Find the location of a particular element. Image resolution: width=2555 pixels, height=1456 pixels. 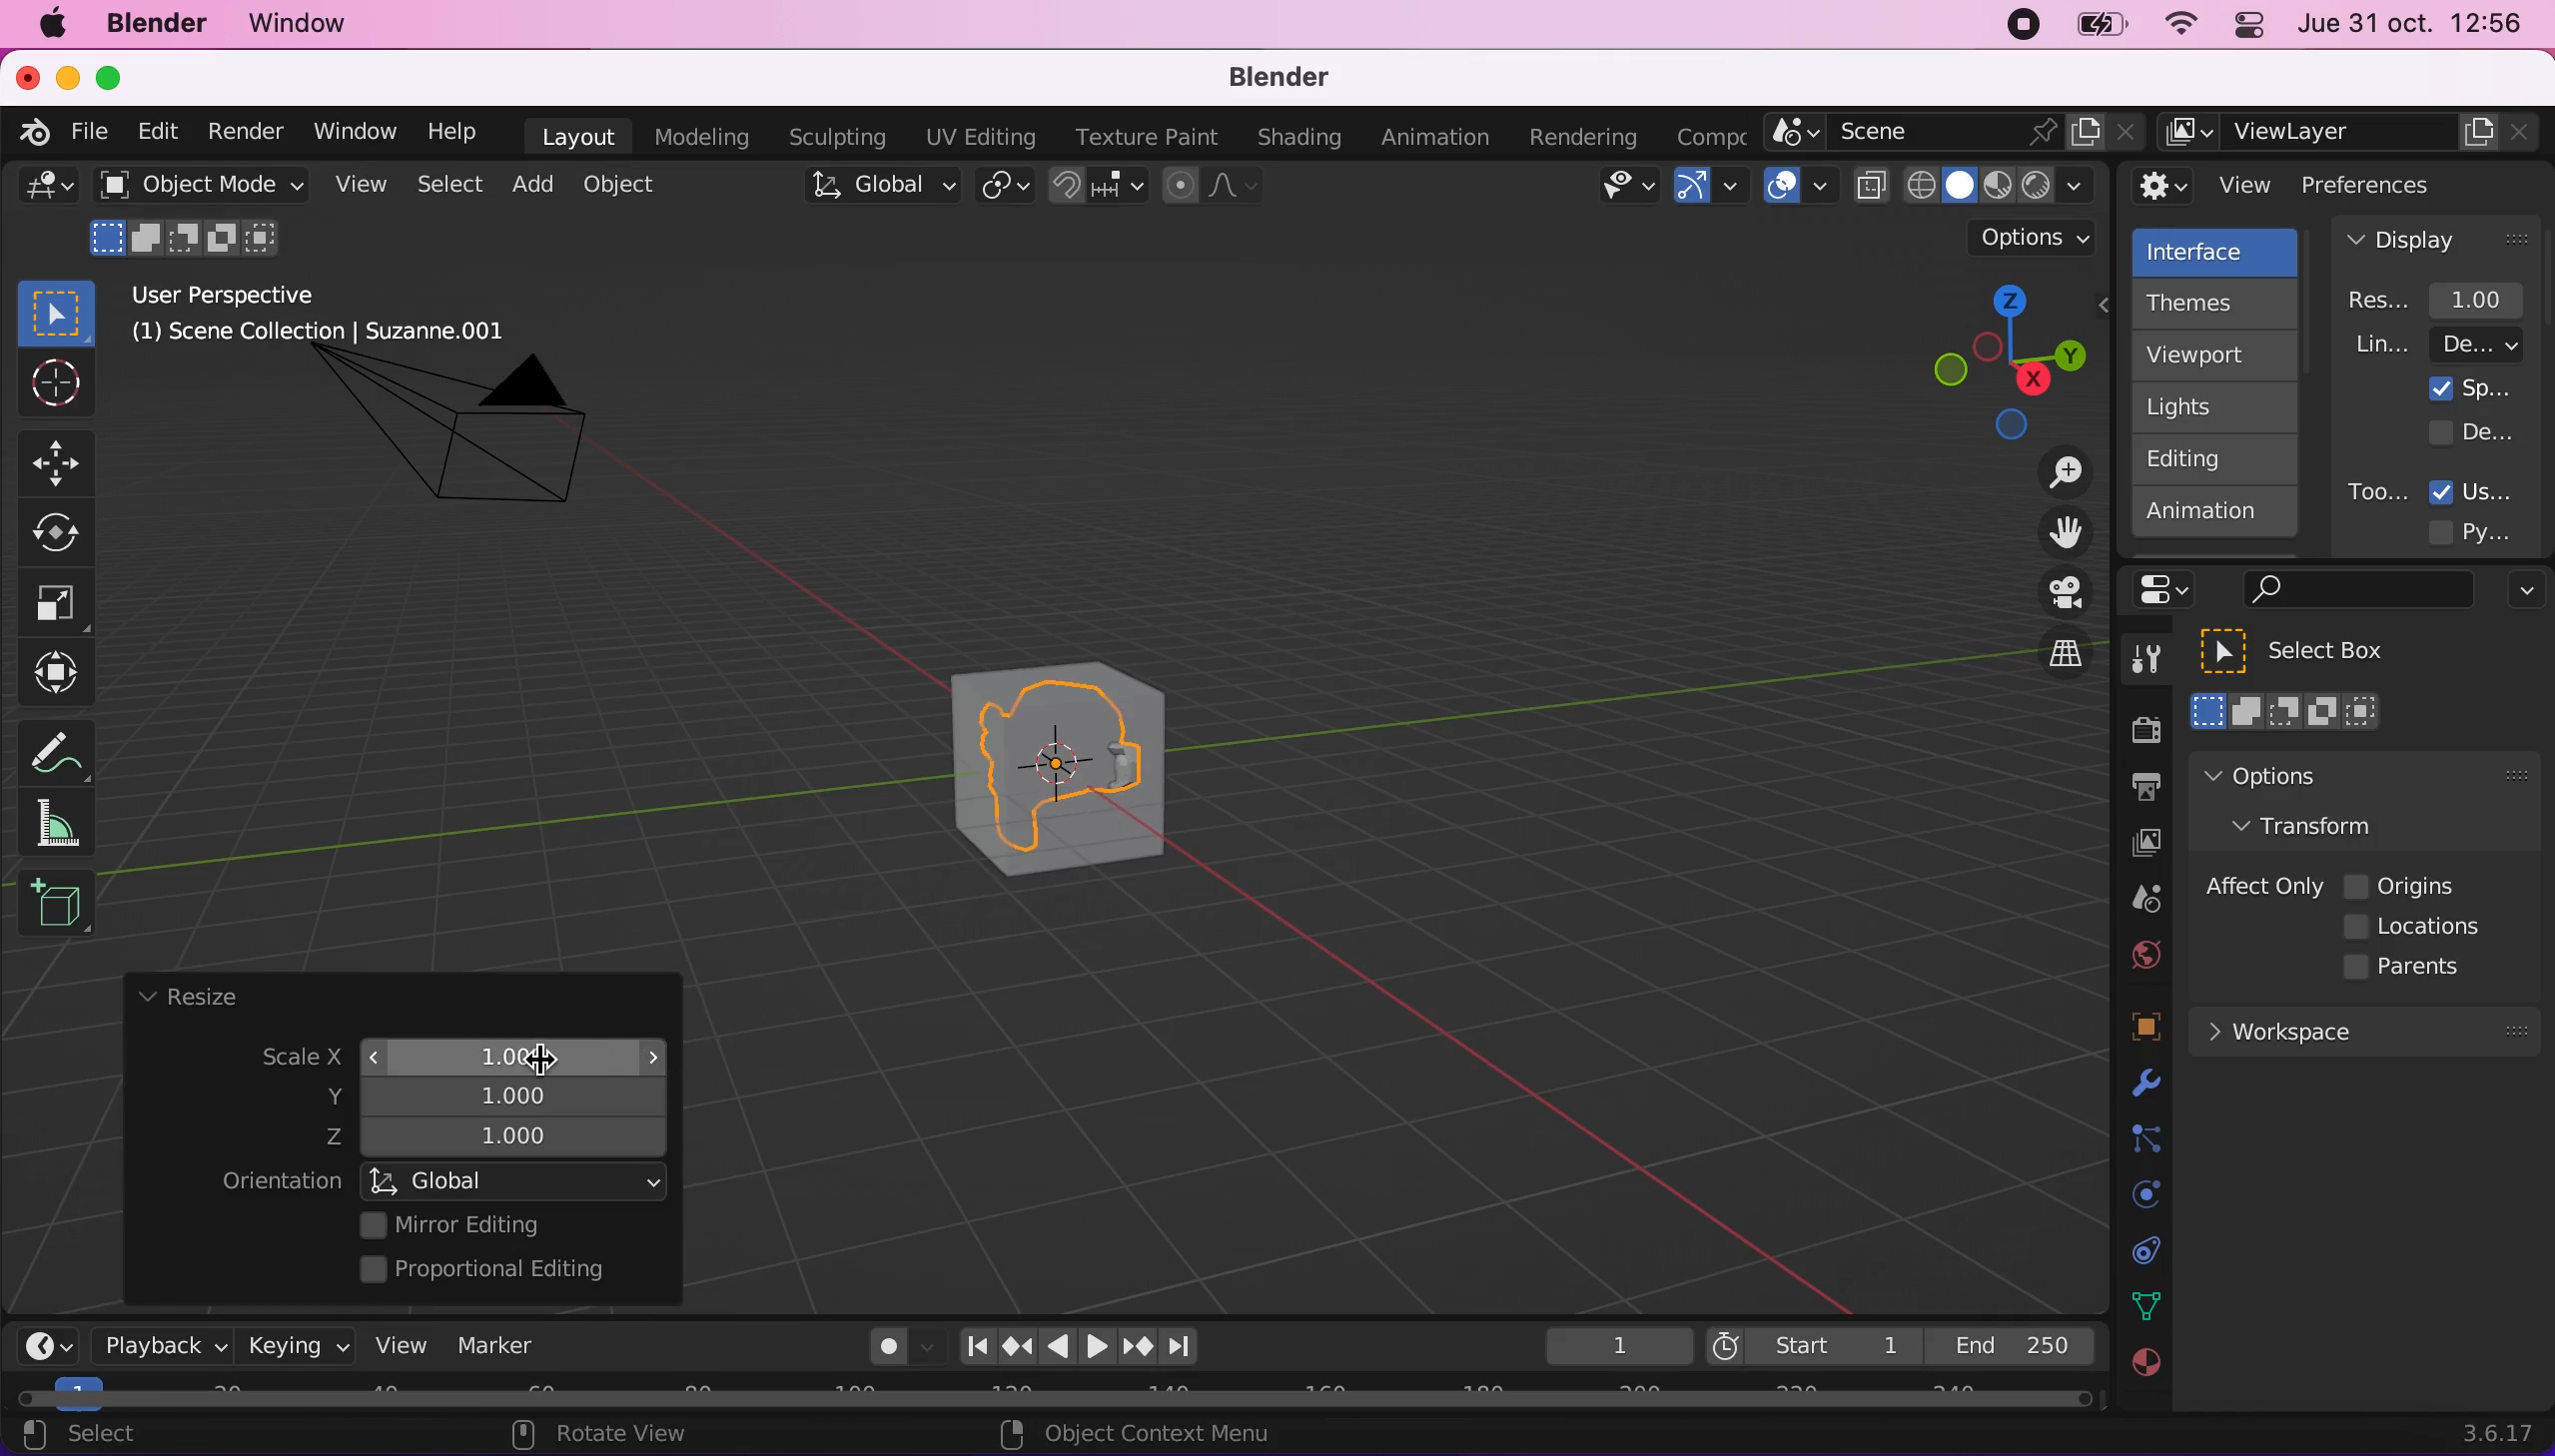

transform pivot point is located at coordinates (1008, 188).